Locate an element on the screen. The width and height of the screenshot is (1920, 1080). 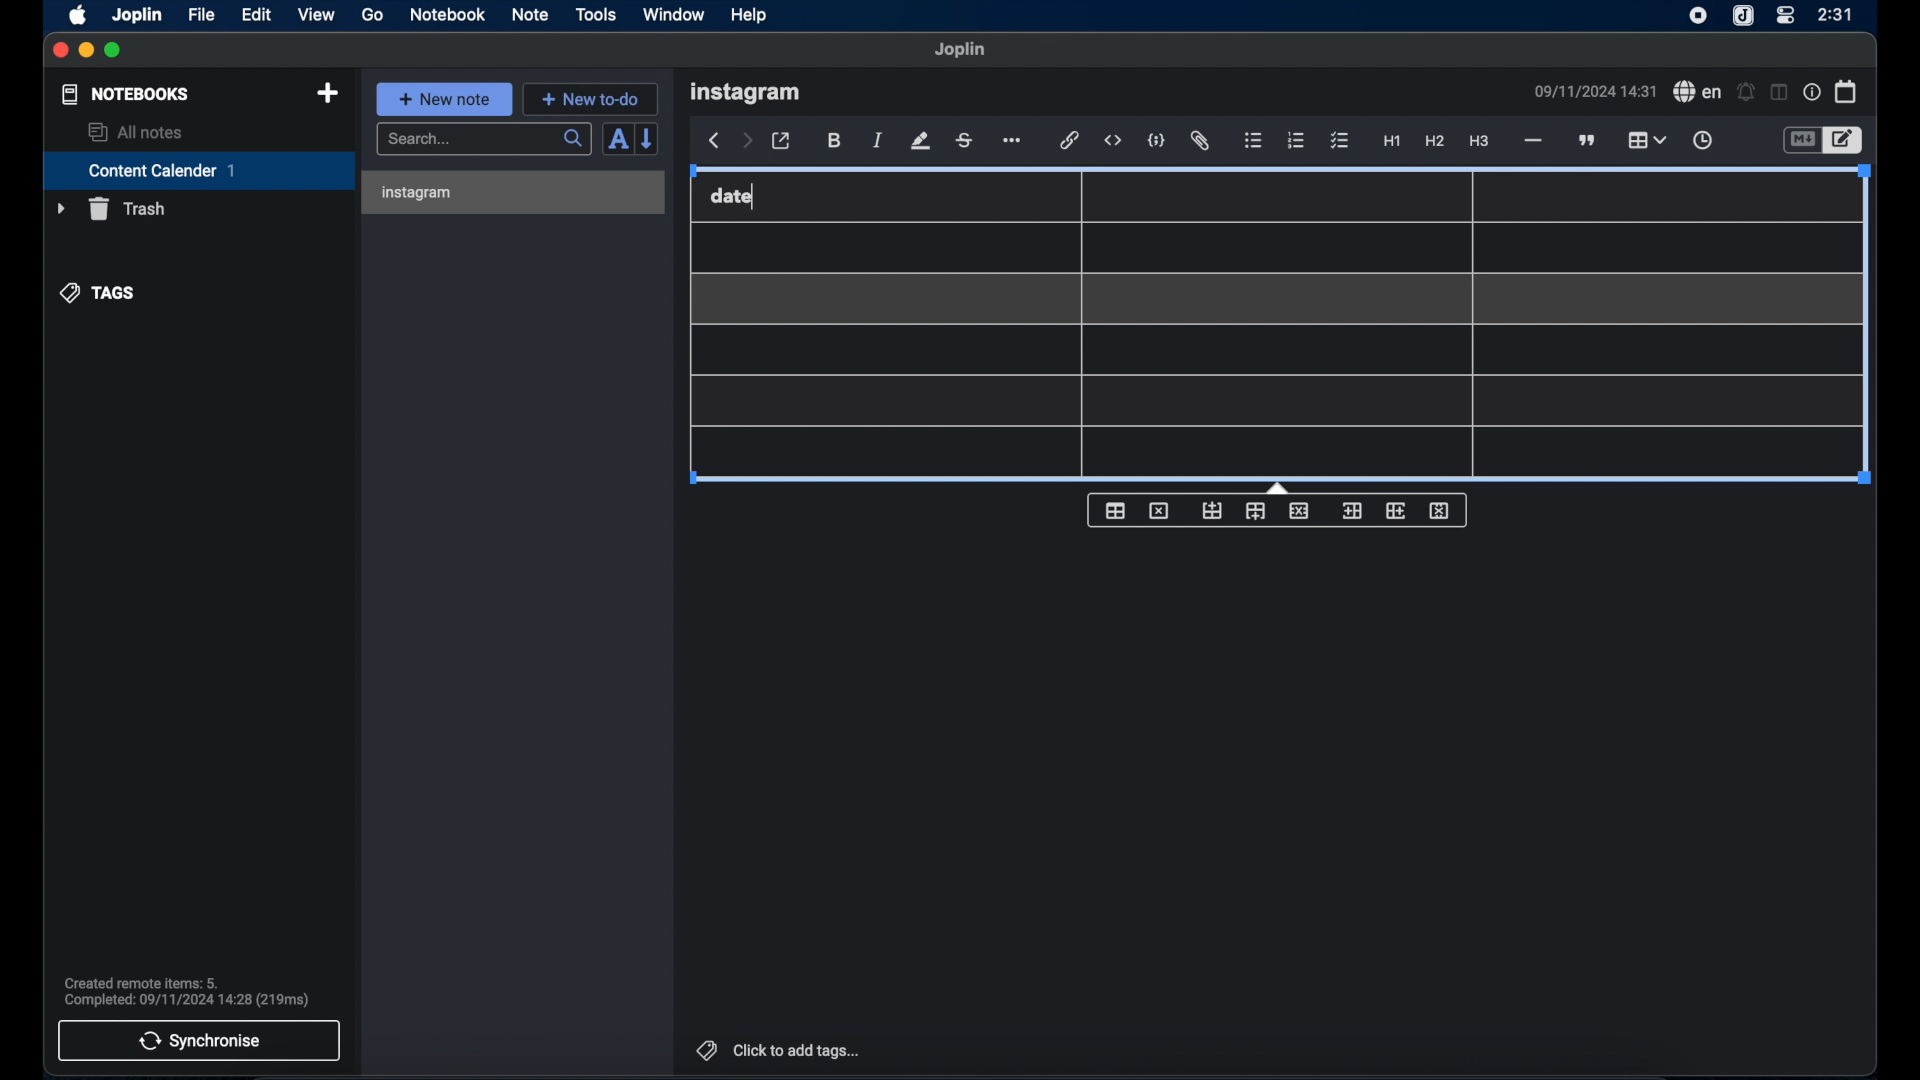
apple icon is located at coordinates (79, 16).